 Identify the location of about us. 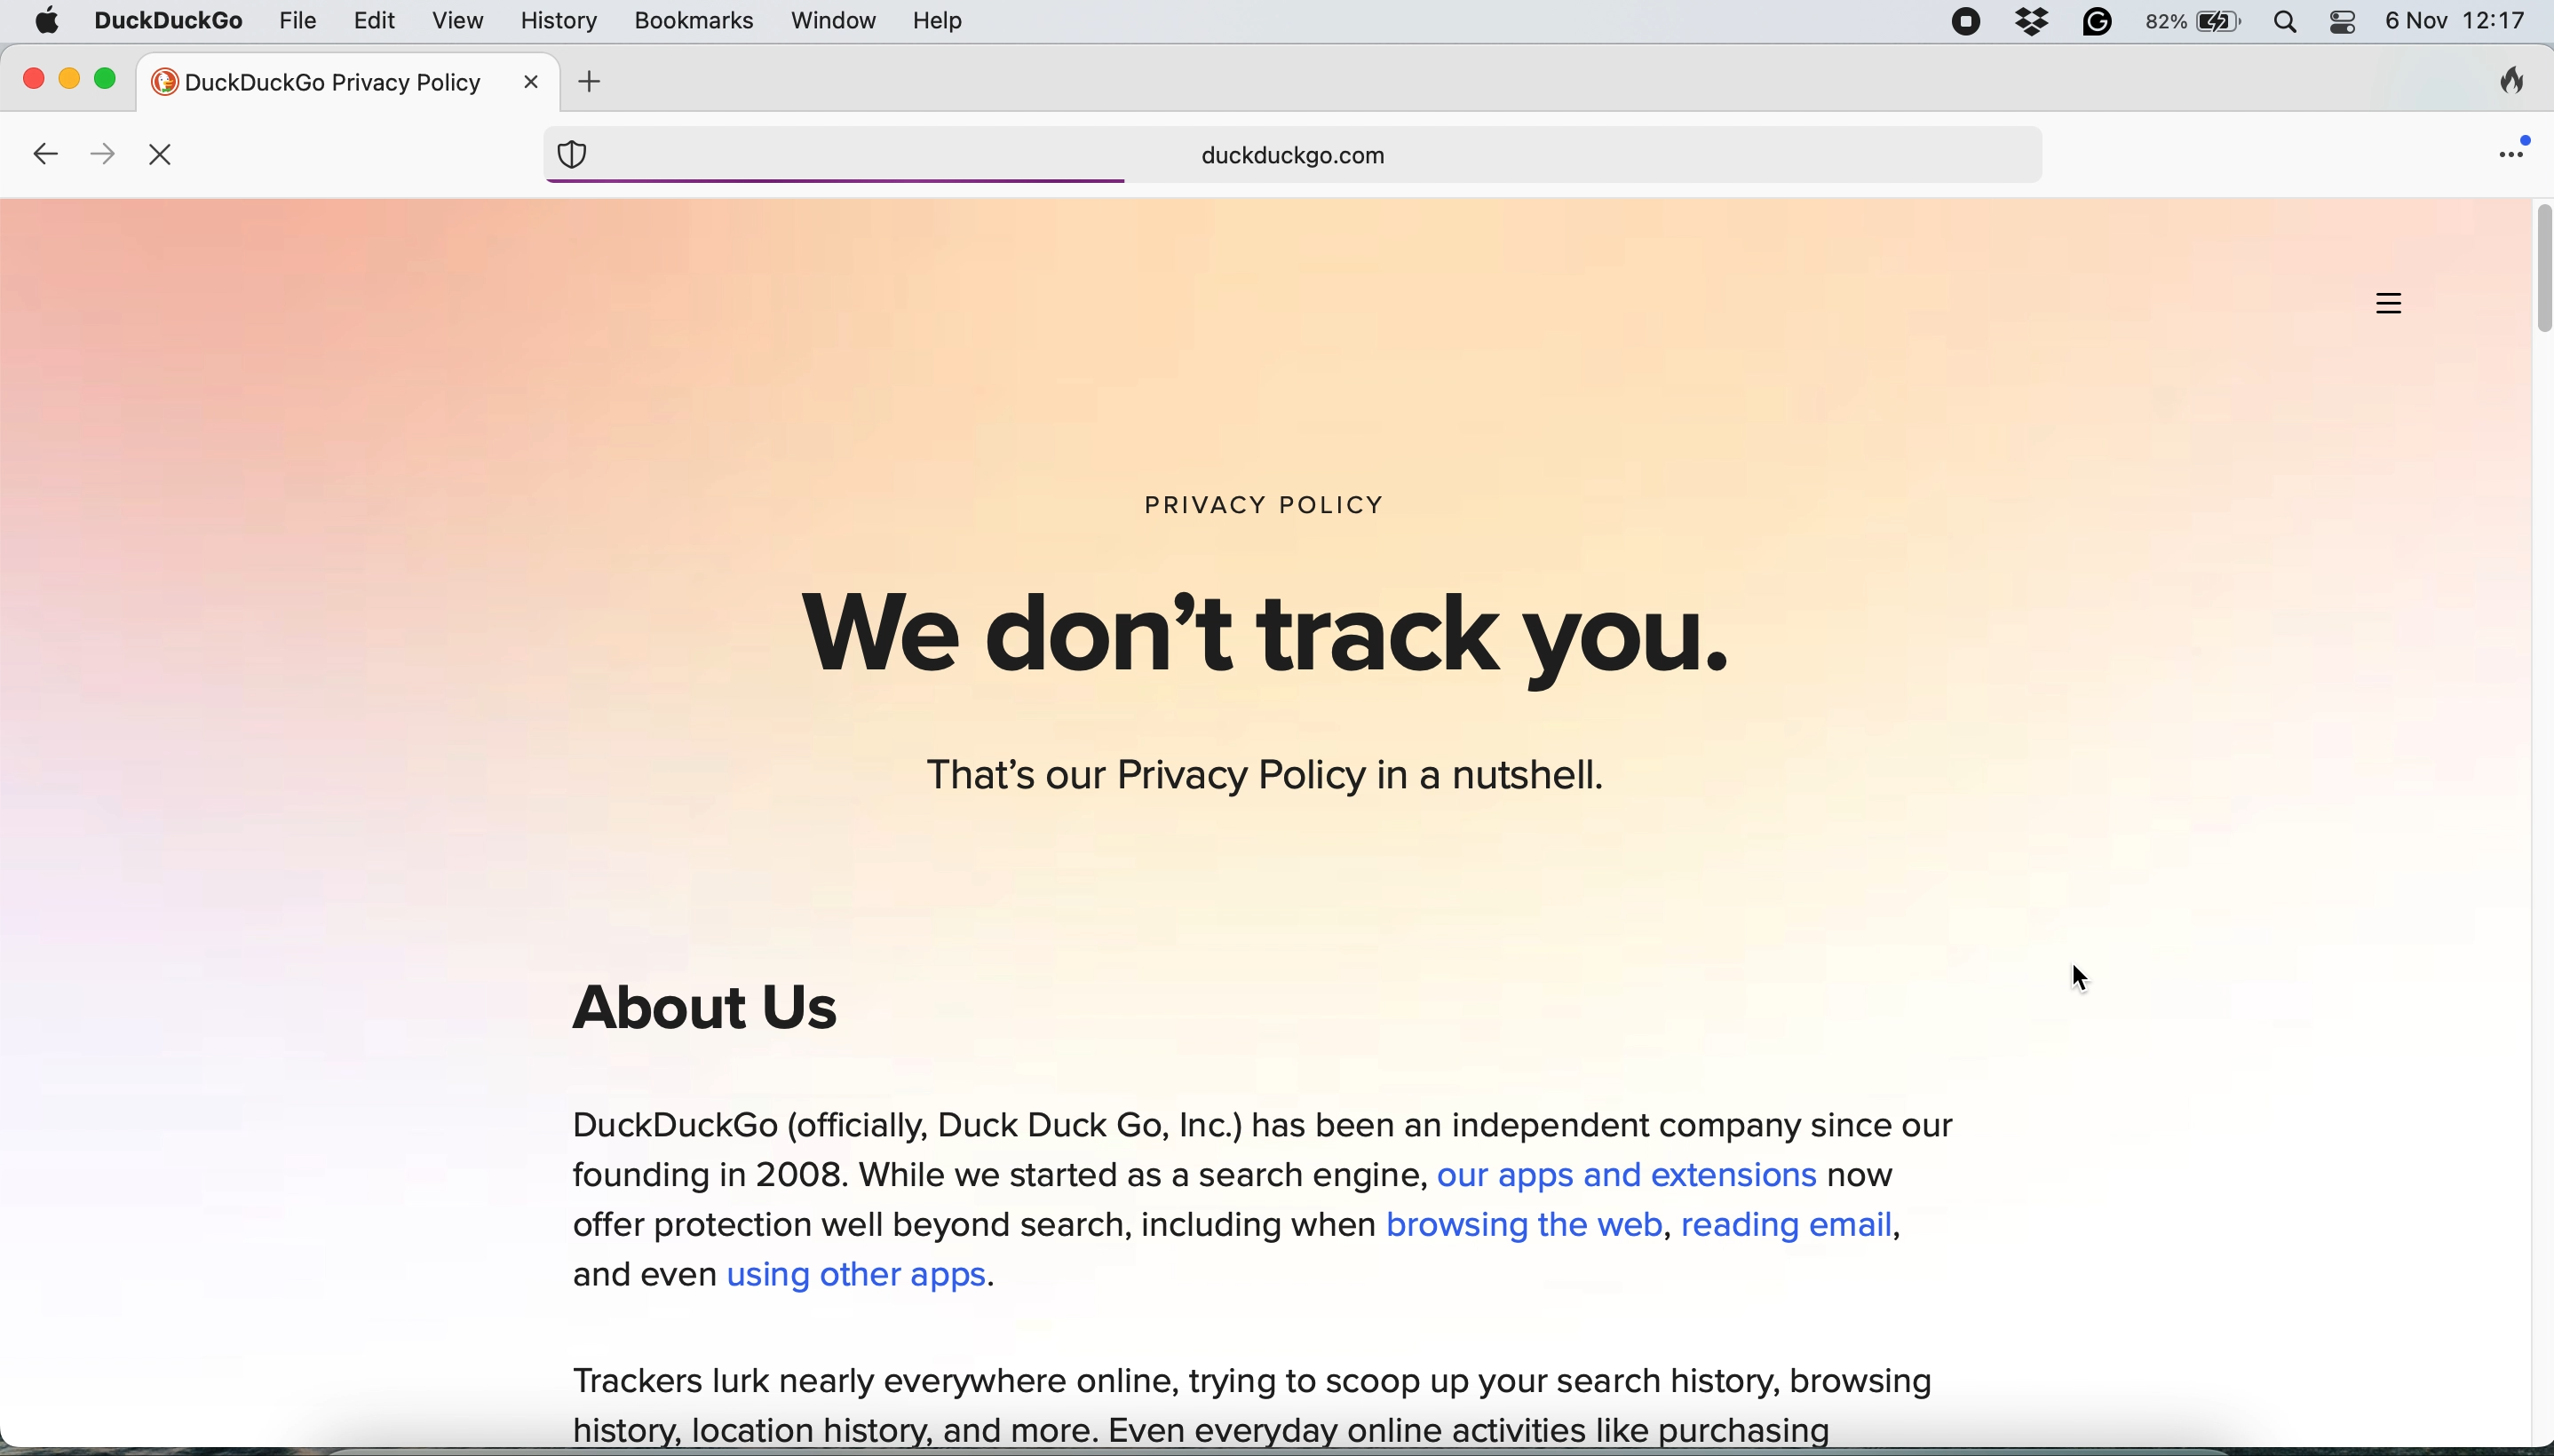
(706, 1014).